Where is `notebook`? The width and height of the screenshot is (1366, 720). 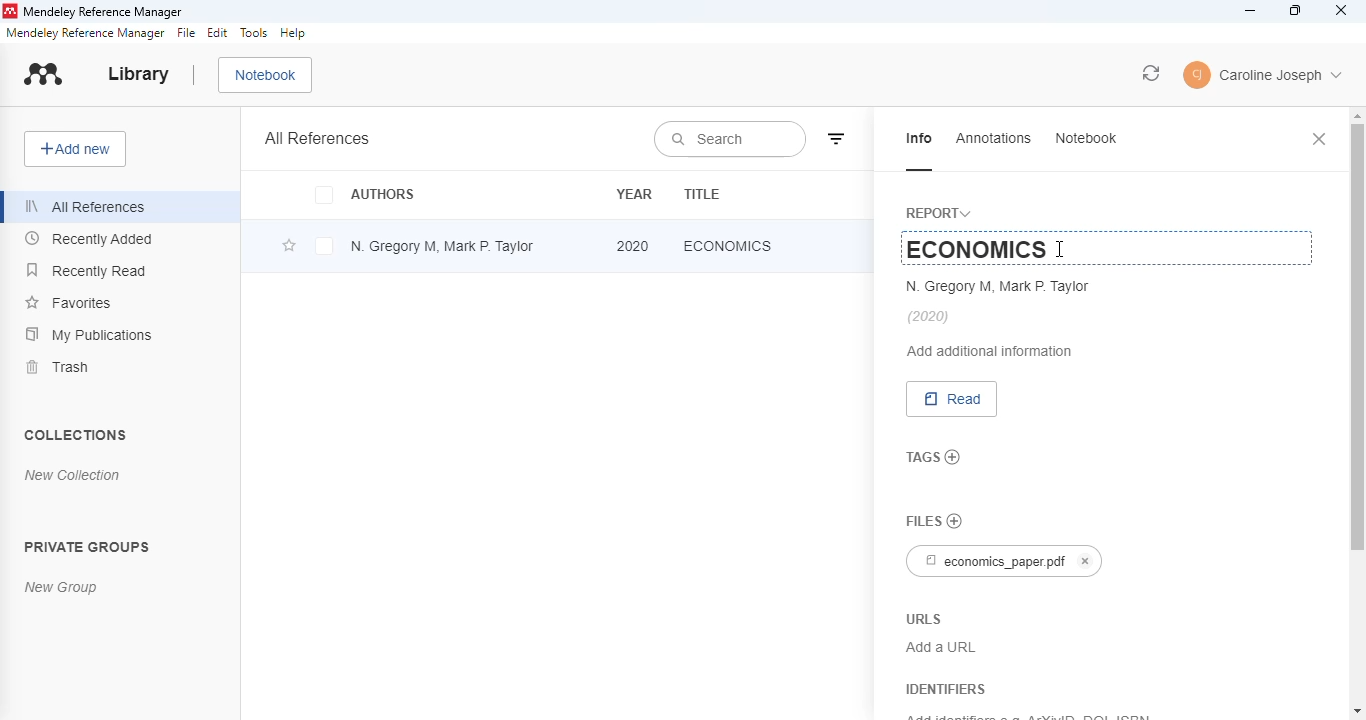
notebook is located at coordinates (265, 75).